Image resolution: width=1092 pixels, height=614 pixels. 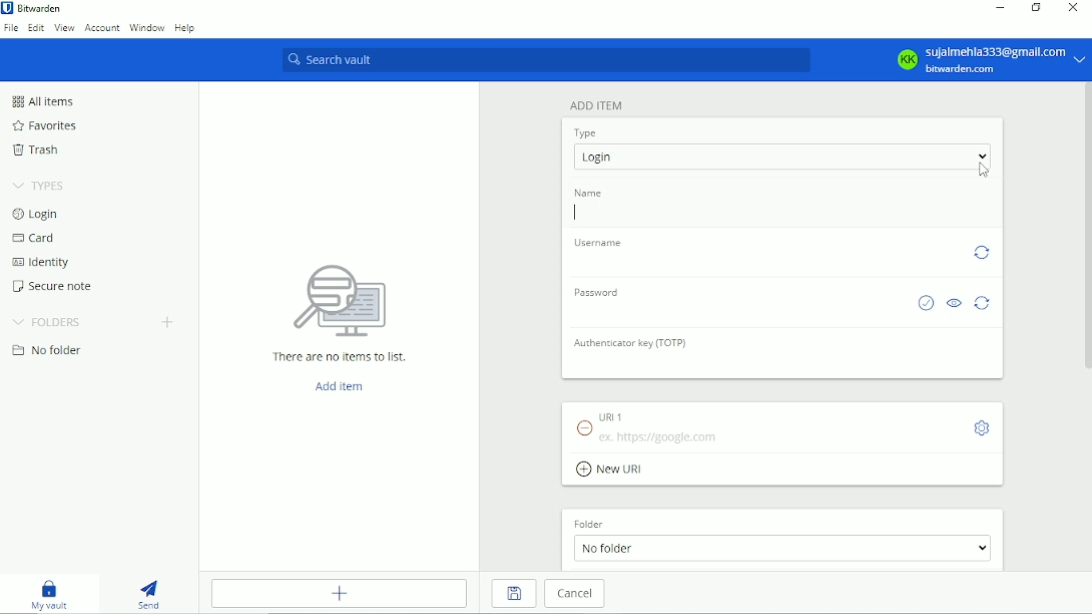 What do you see at coordinates (64, 28) in the screenshot?
I see `View` at bounding box center [64, 28].